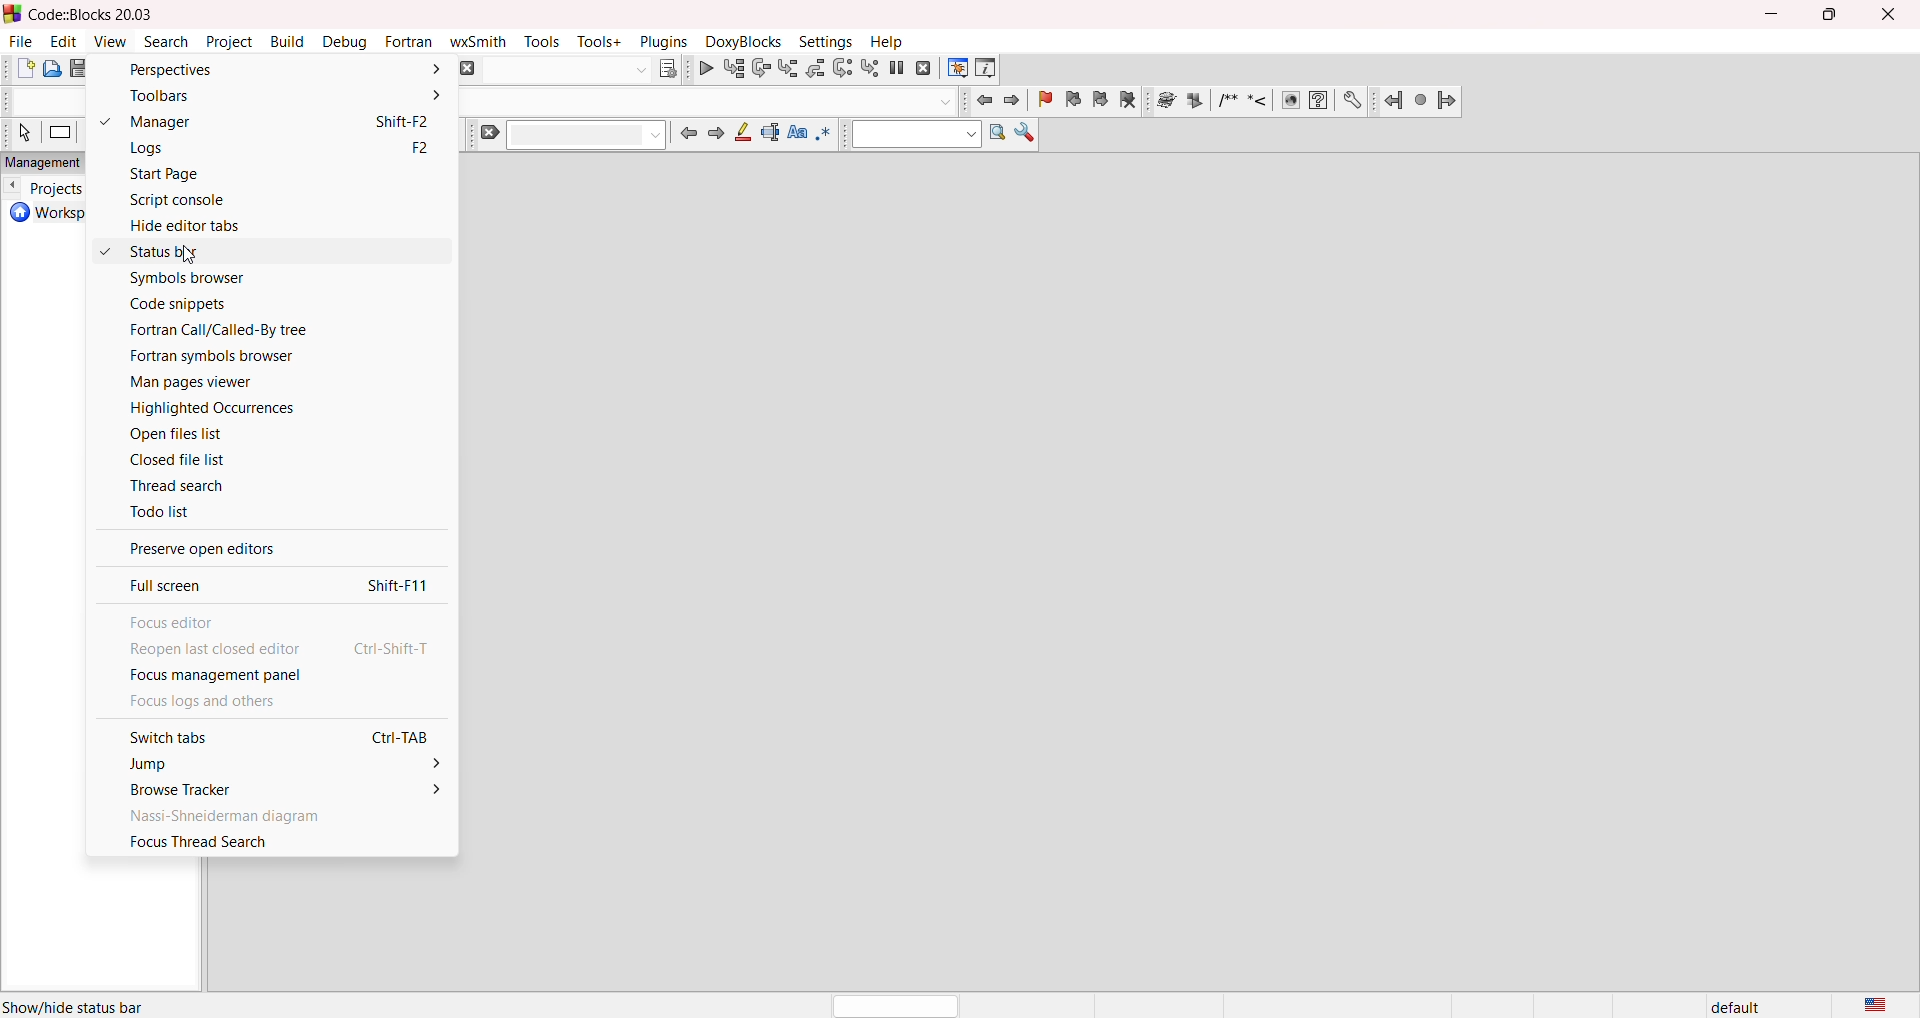 The image size is (1920, 1018). What do you see at coordinates (1041, 101) in the screenshot?
I see `toggle bookmark ` at bounding box center [1041, 101].